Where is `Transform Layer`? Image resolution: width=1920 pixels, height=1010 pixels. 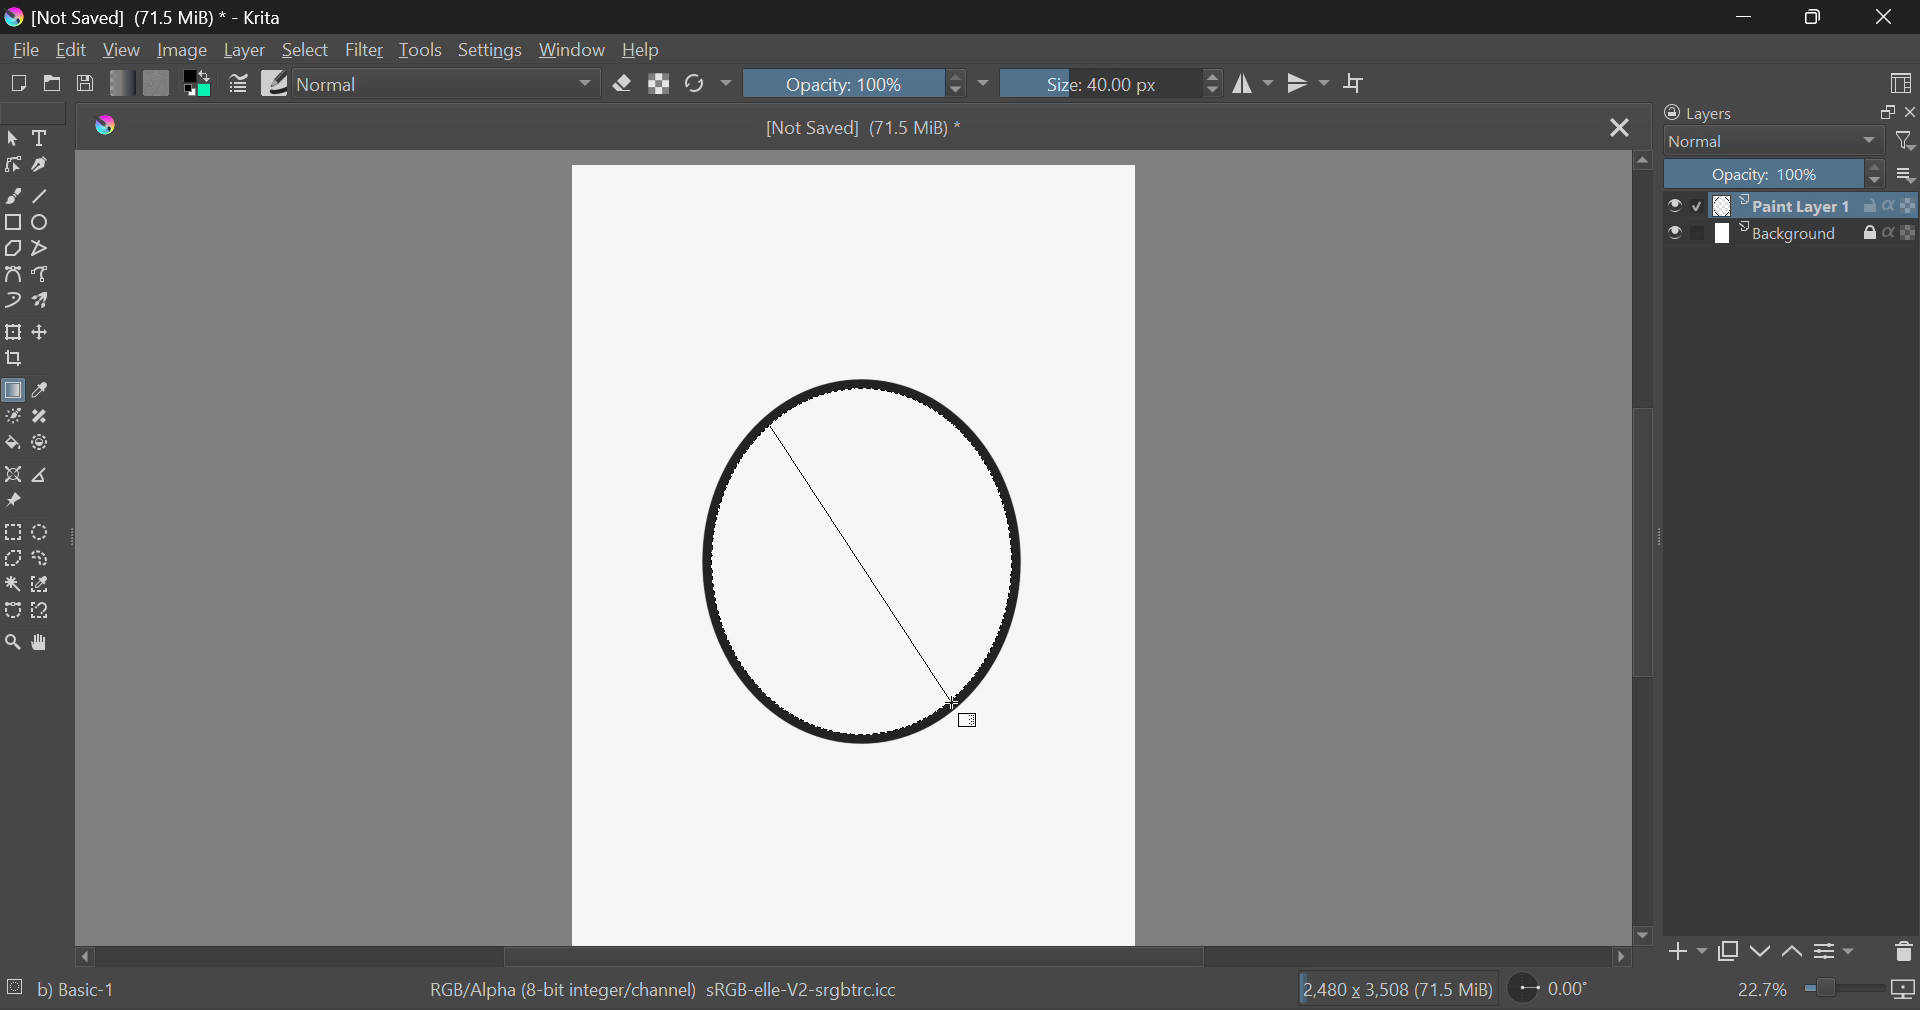 Transform Layer is located at coordinates (14, 334).